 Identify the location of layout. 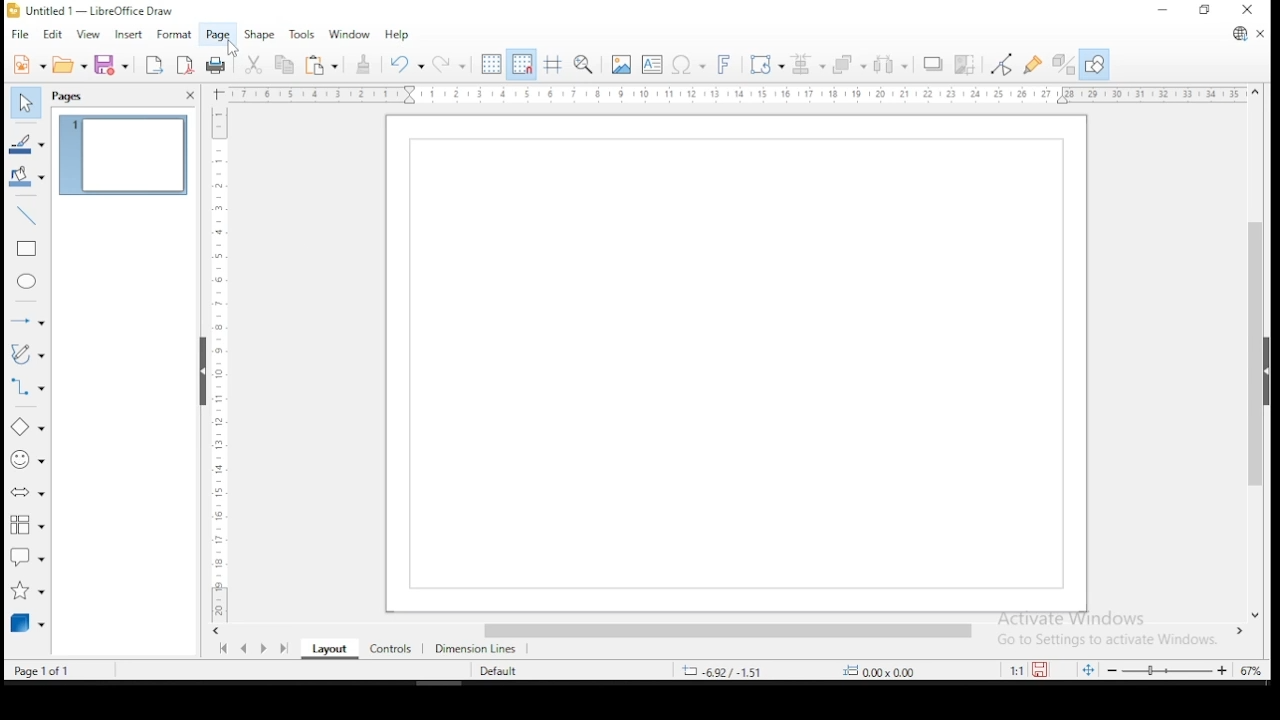
(328, 650).